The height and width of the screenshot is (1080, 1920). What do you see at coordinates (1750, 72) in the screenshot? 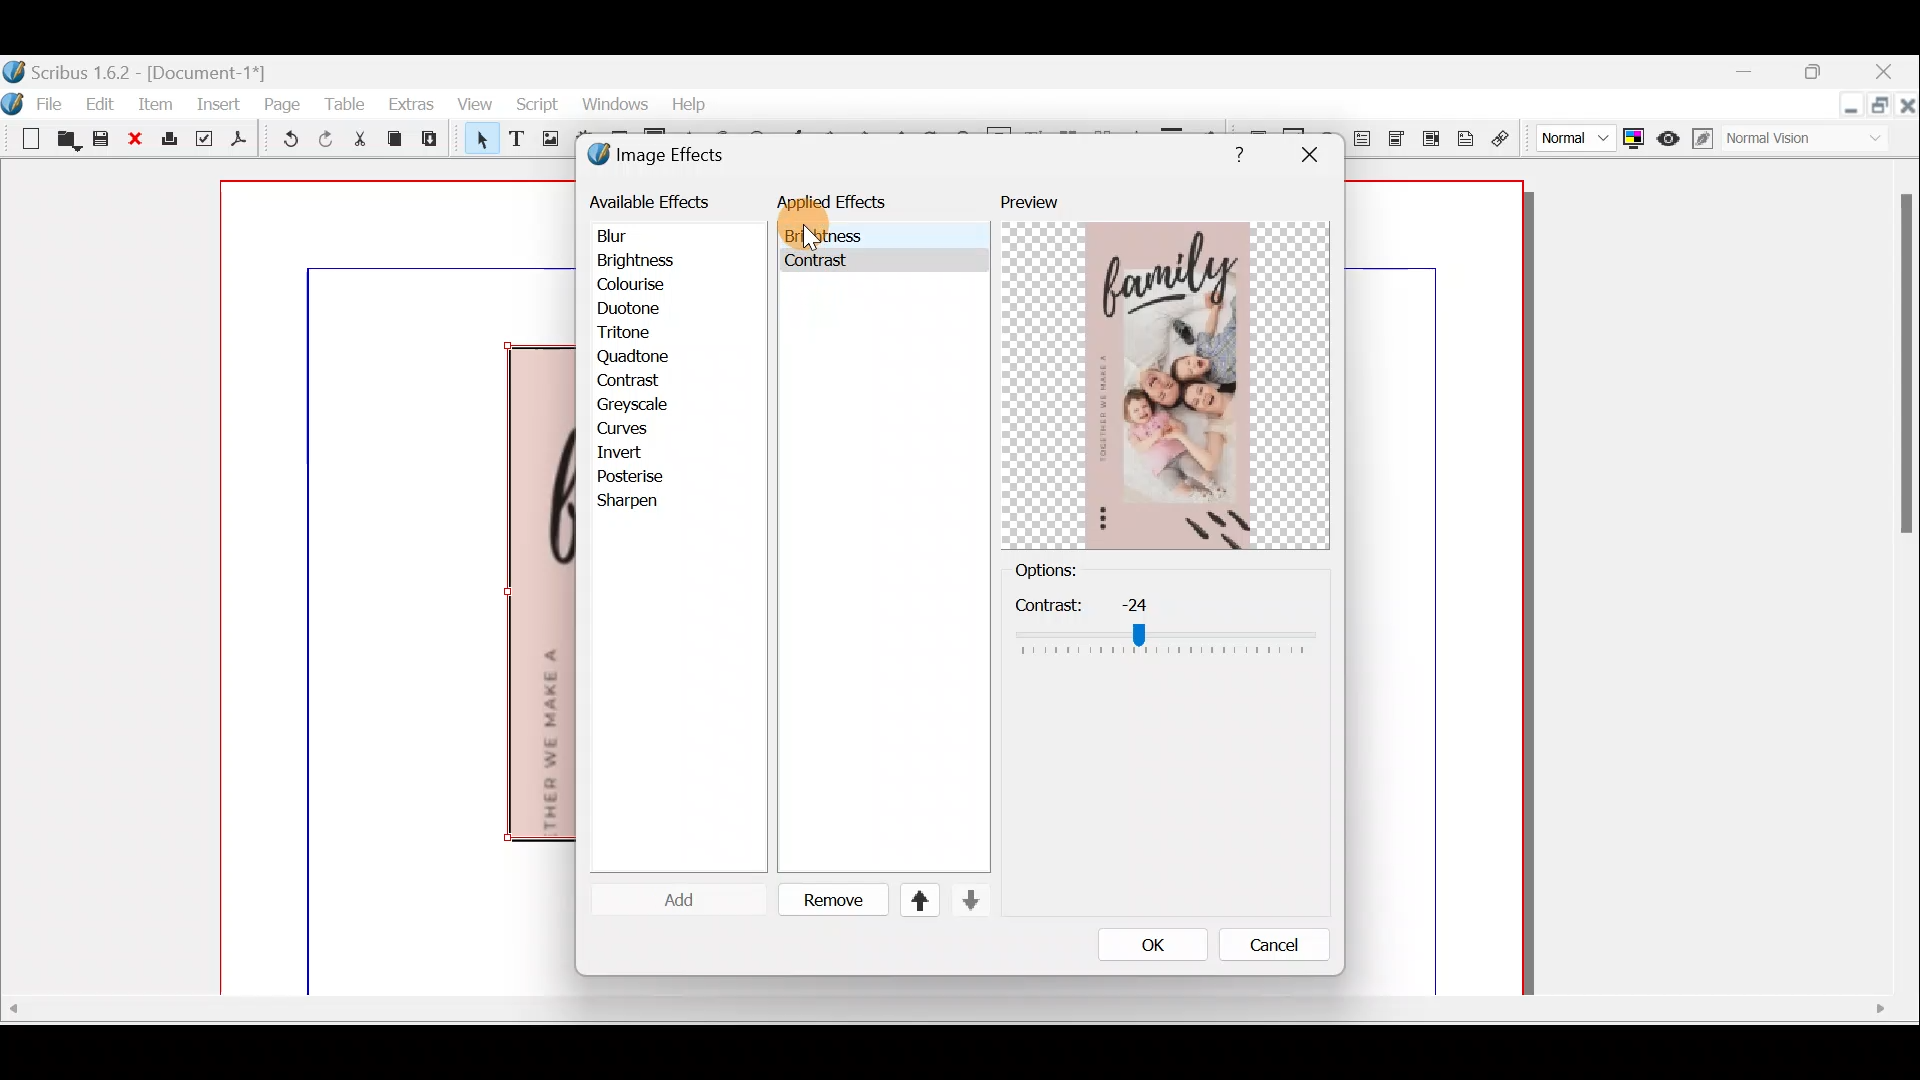
I see `Minimise` at bounding box center [1750, 72].